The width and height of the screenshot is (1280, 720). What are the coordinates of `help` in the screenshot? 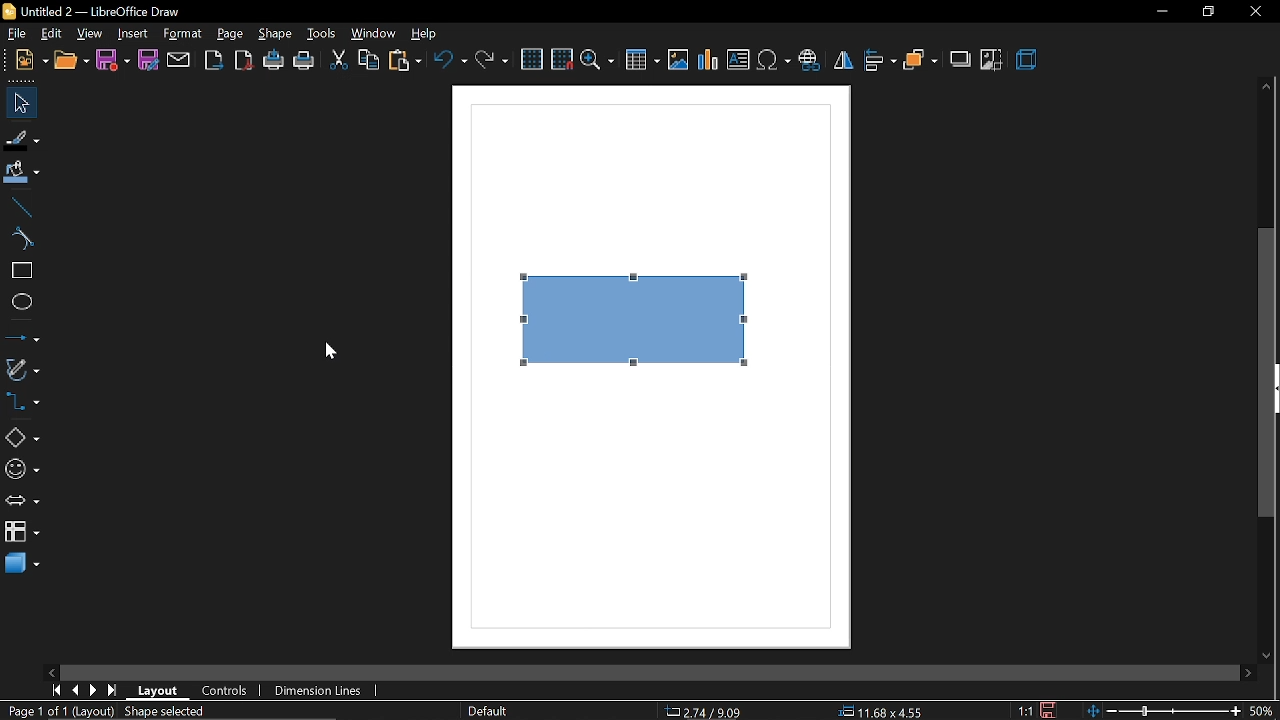 It's located at (423, 33).